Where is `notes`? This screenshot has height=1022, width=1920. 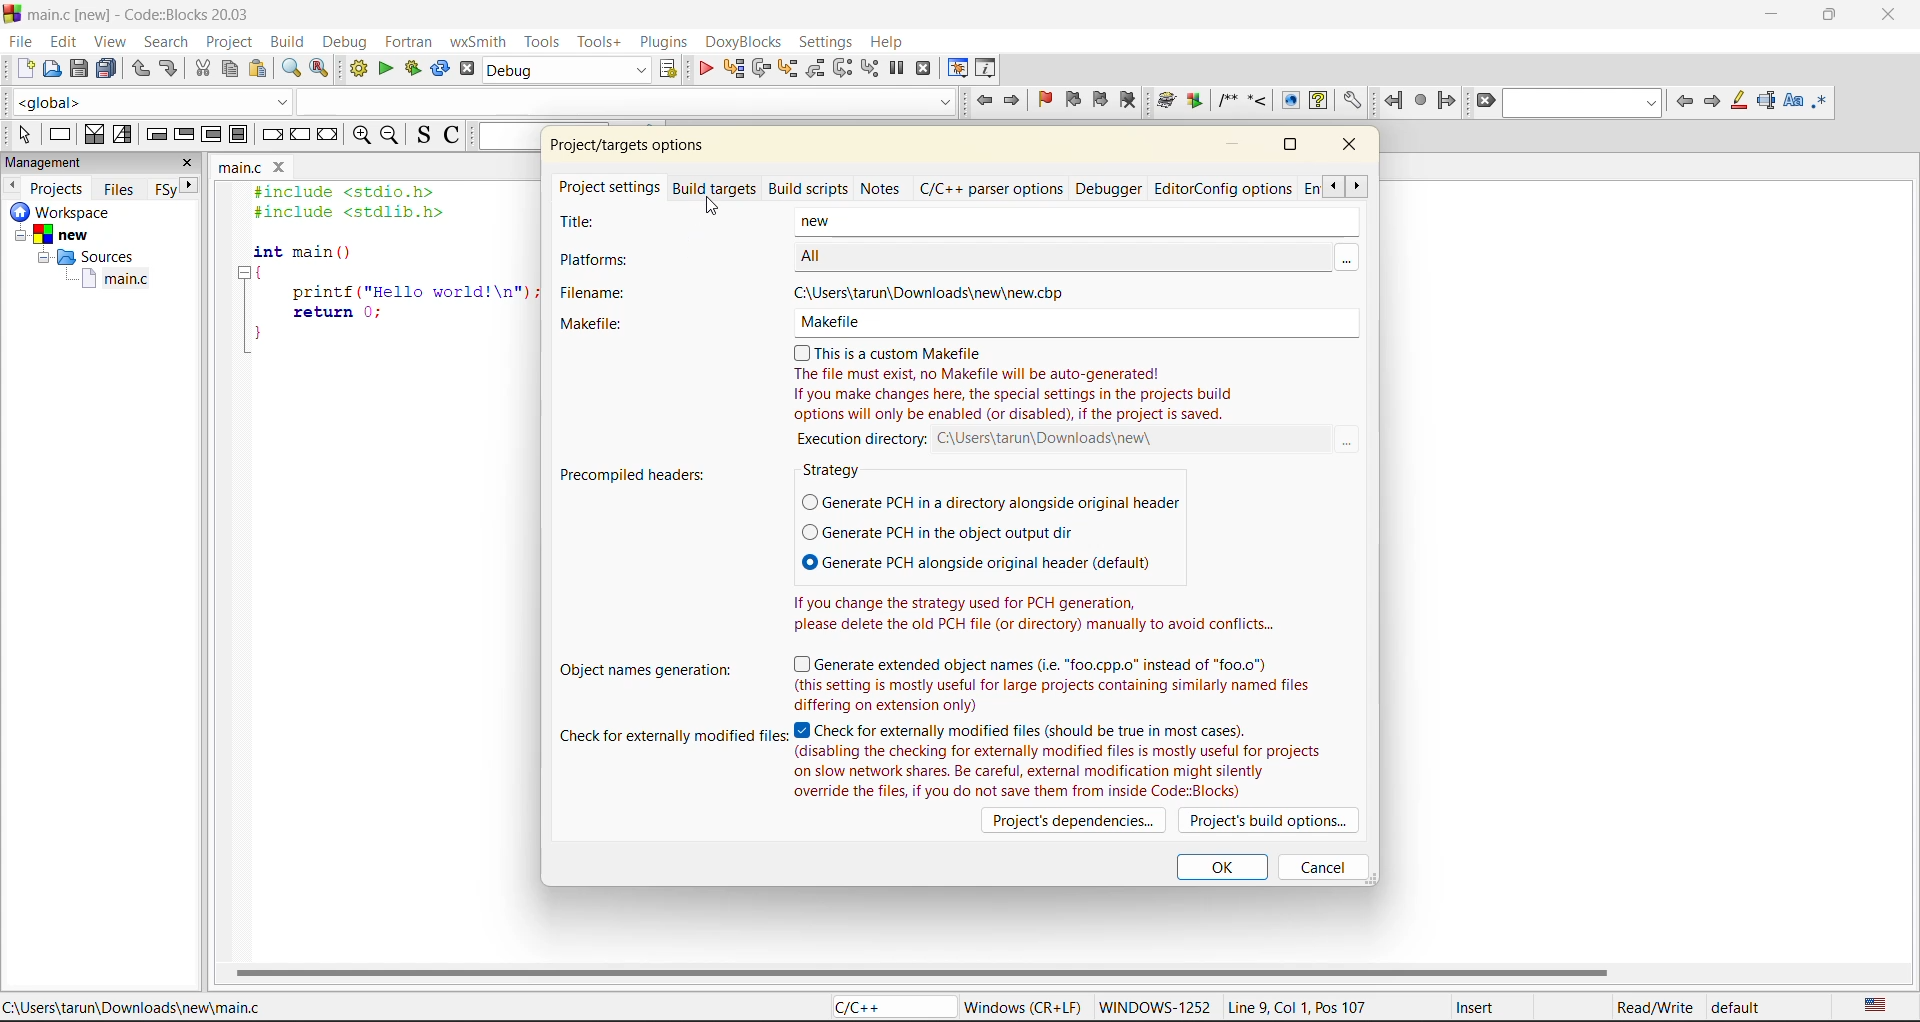
notes is located at coordinates (883, 187).